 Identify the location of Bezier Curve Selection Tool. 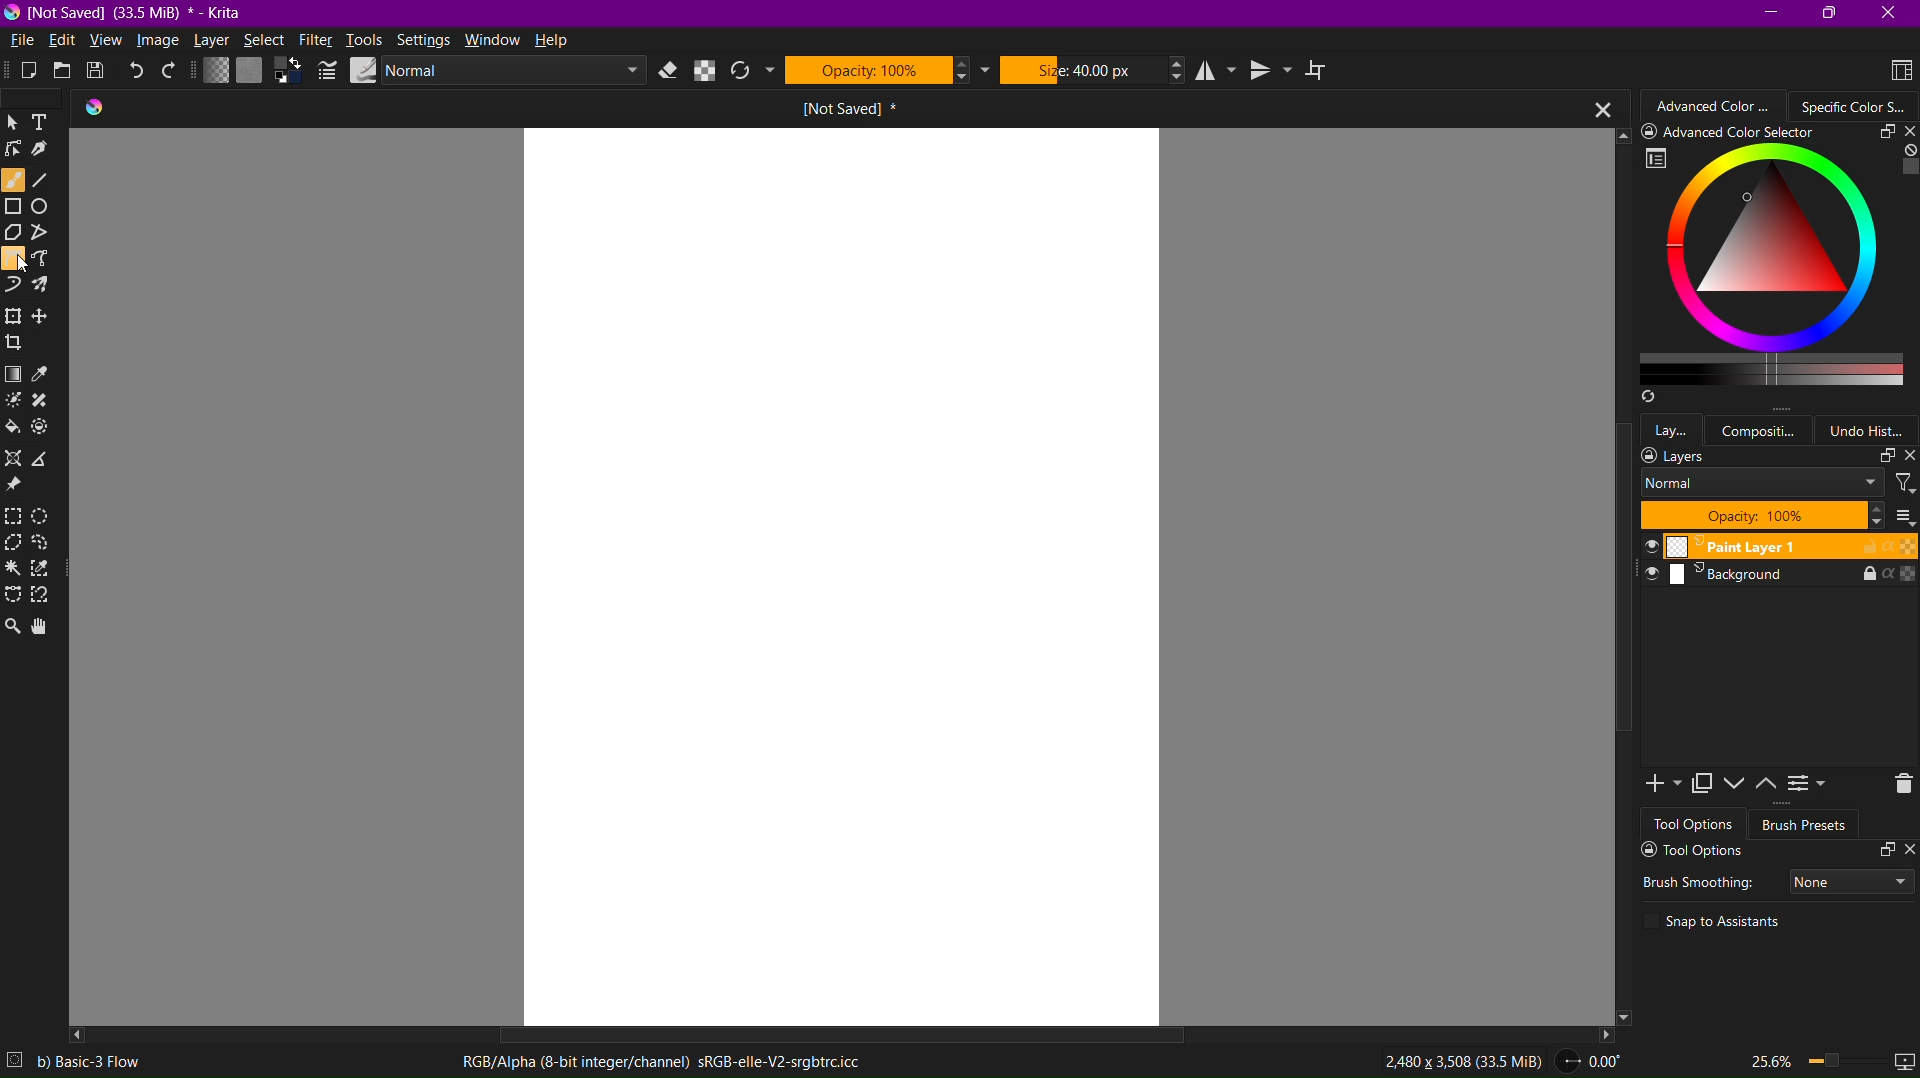
(14, 596).